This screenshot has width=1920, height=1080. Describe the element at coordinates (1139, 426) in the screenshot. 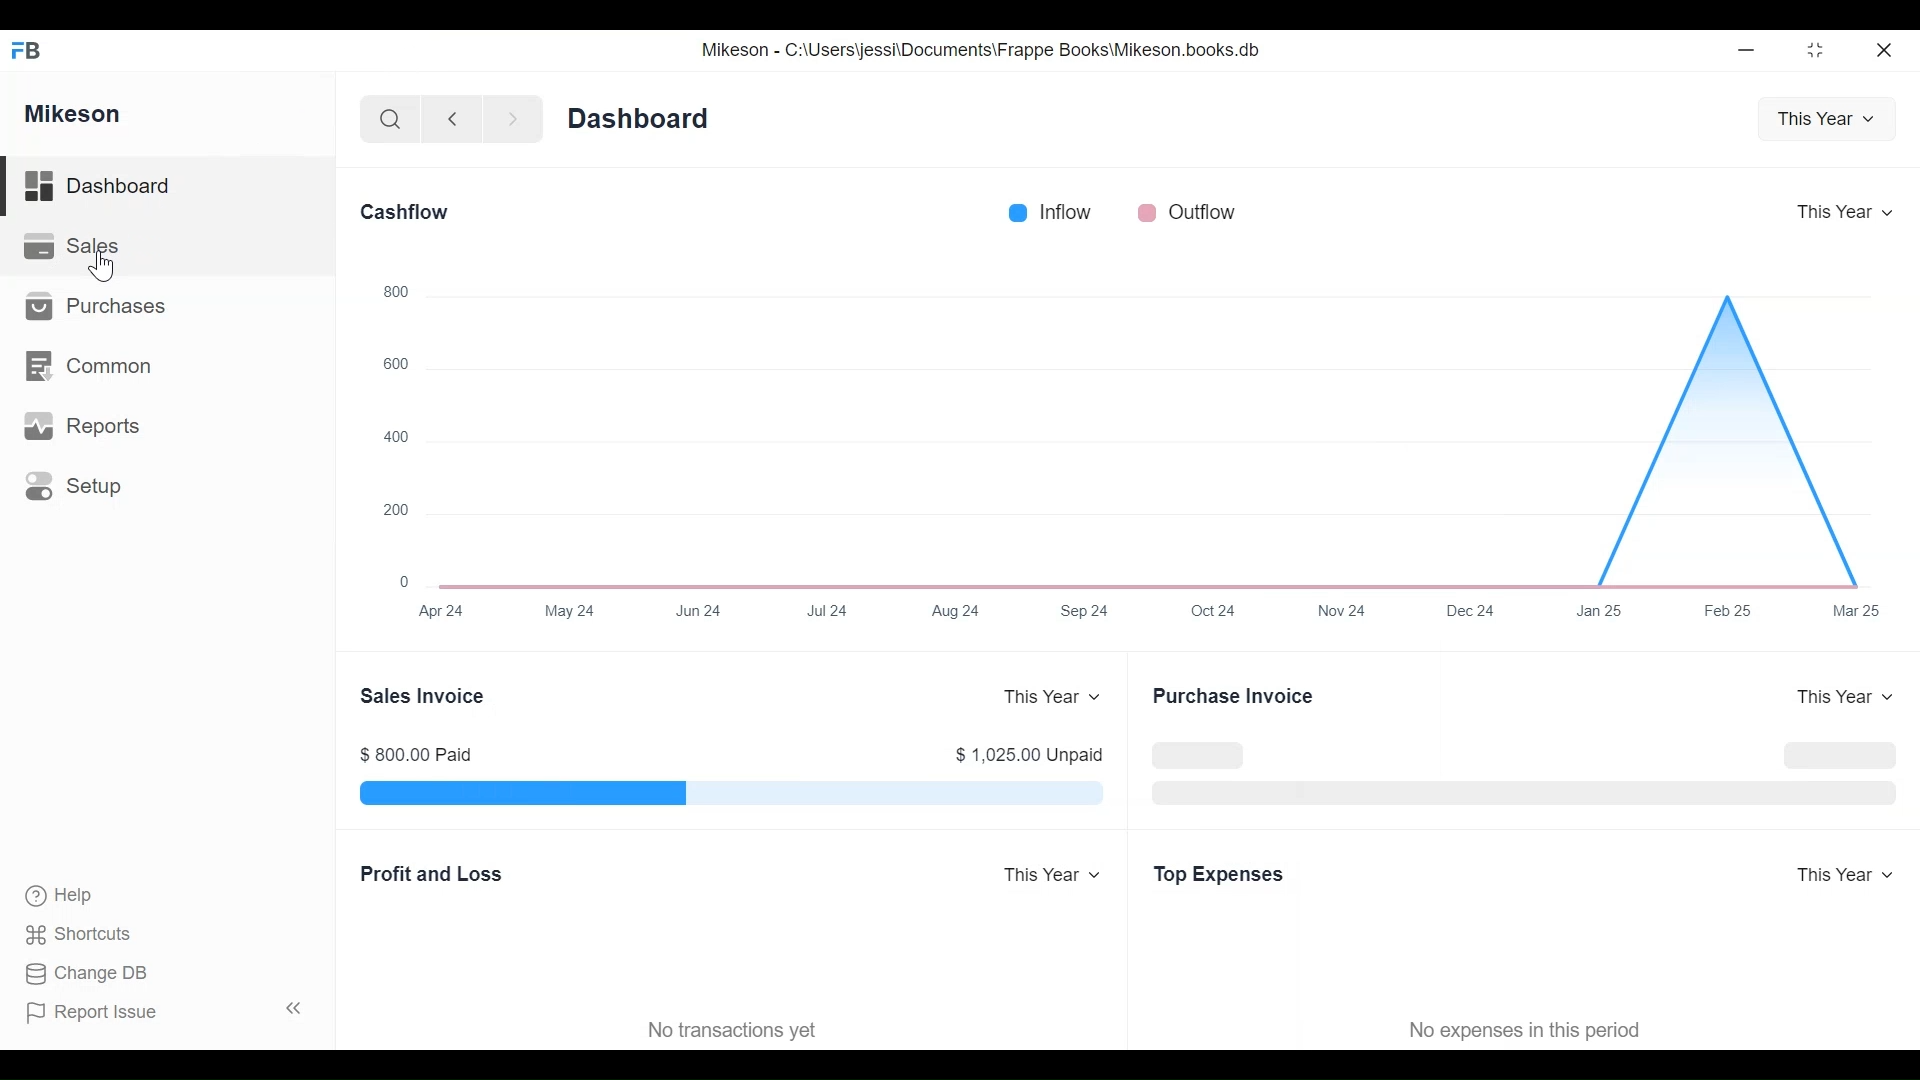

I see `Graph` at that location.